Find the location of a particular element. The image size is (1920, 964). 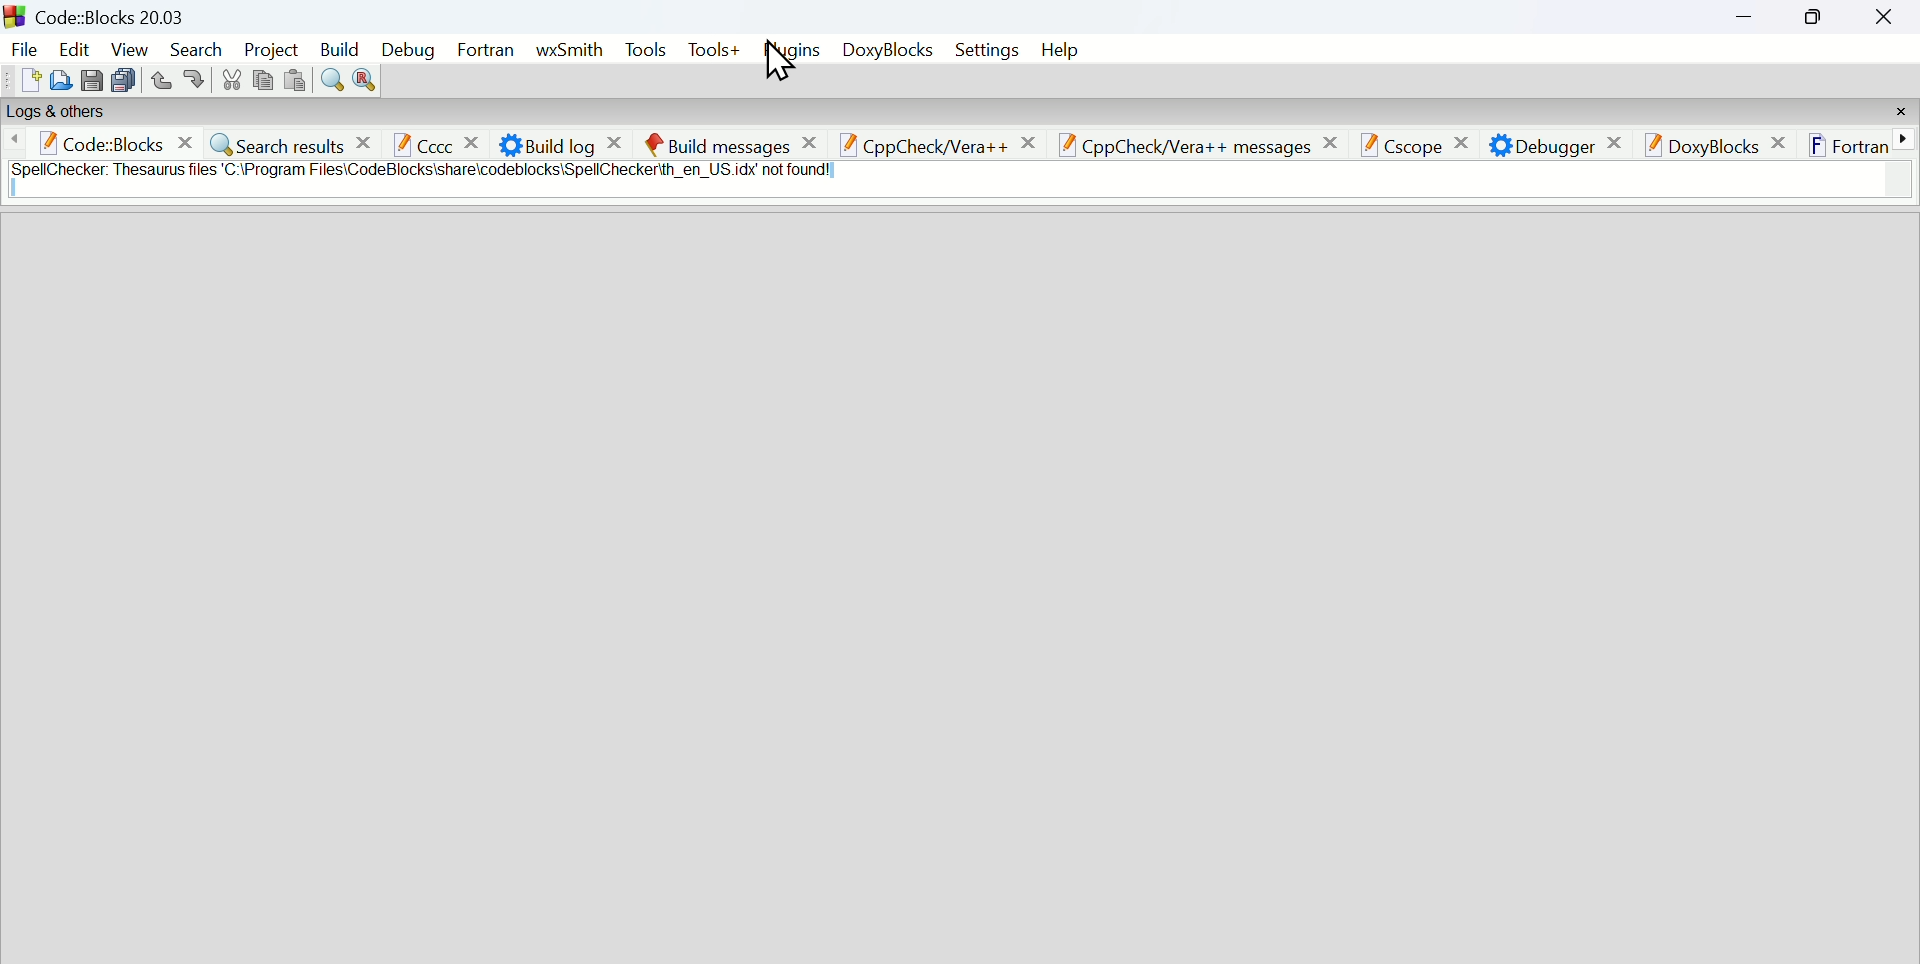

minimize is located at coordinates (1746, 19).